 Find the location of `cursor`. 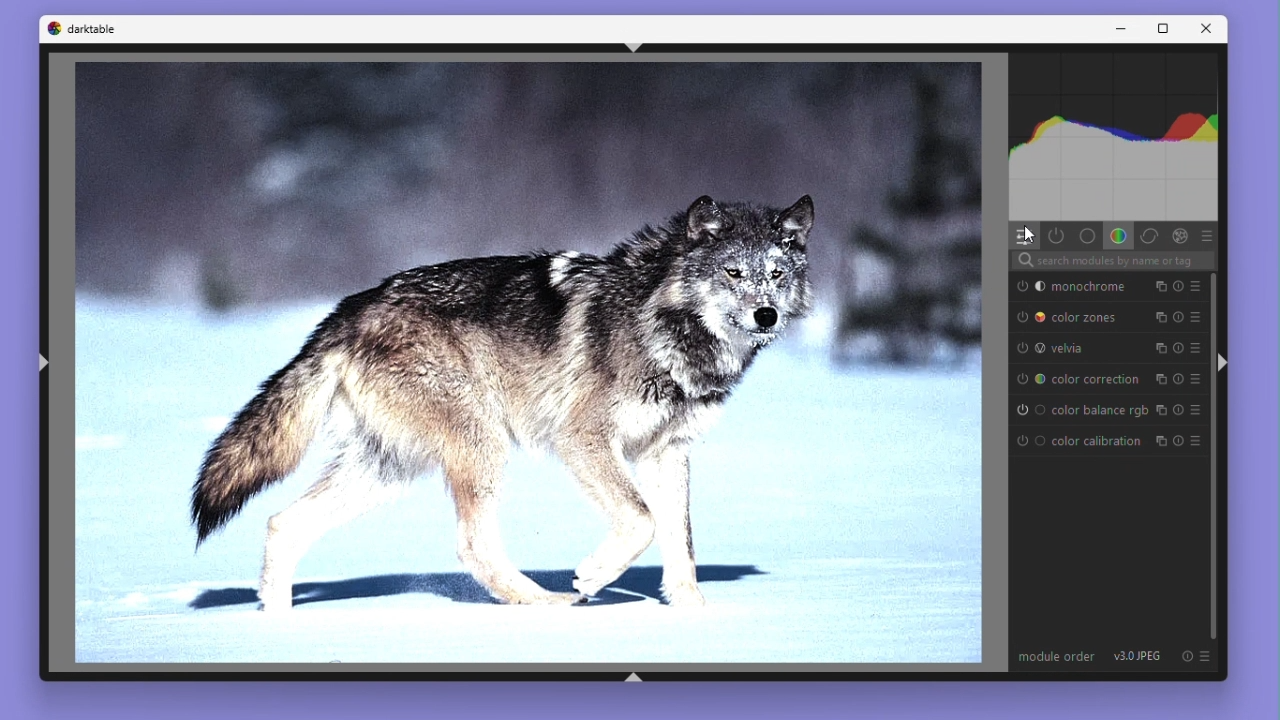

cursor is located at coordinates (1034, 239).